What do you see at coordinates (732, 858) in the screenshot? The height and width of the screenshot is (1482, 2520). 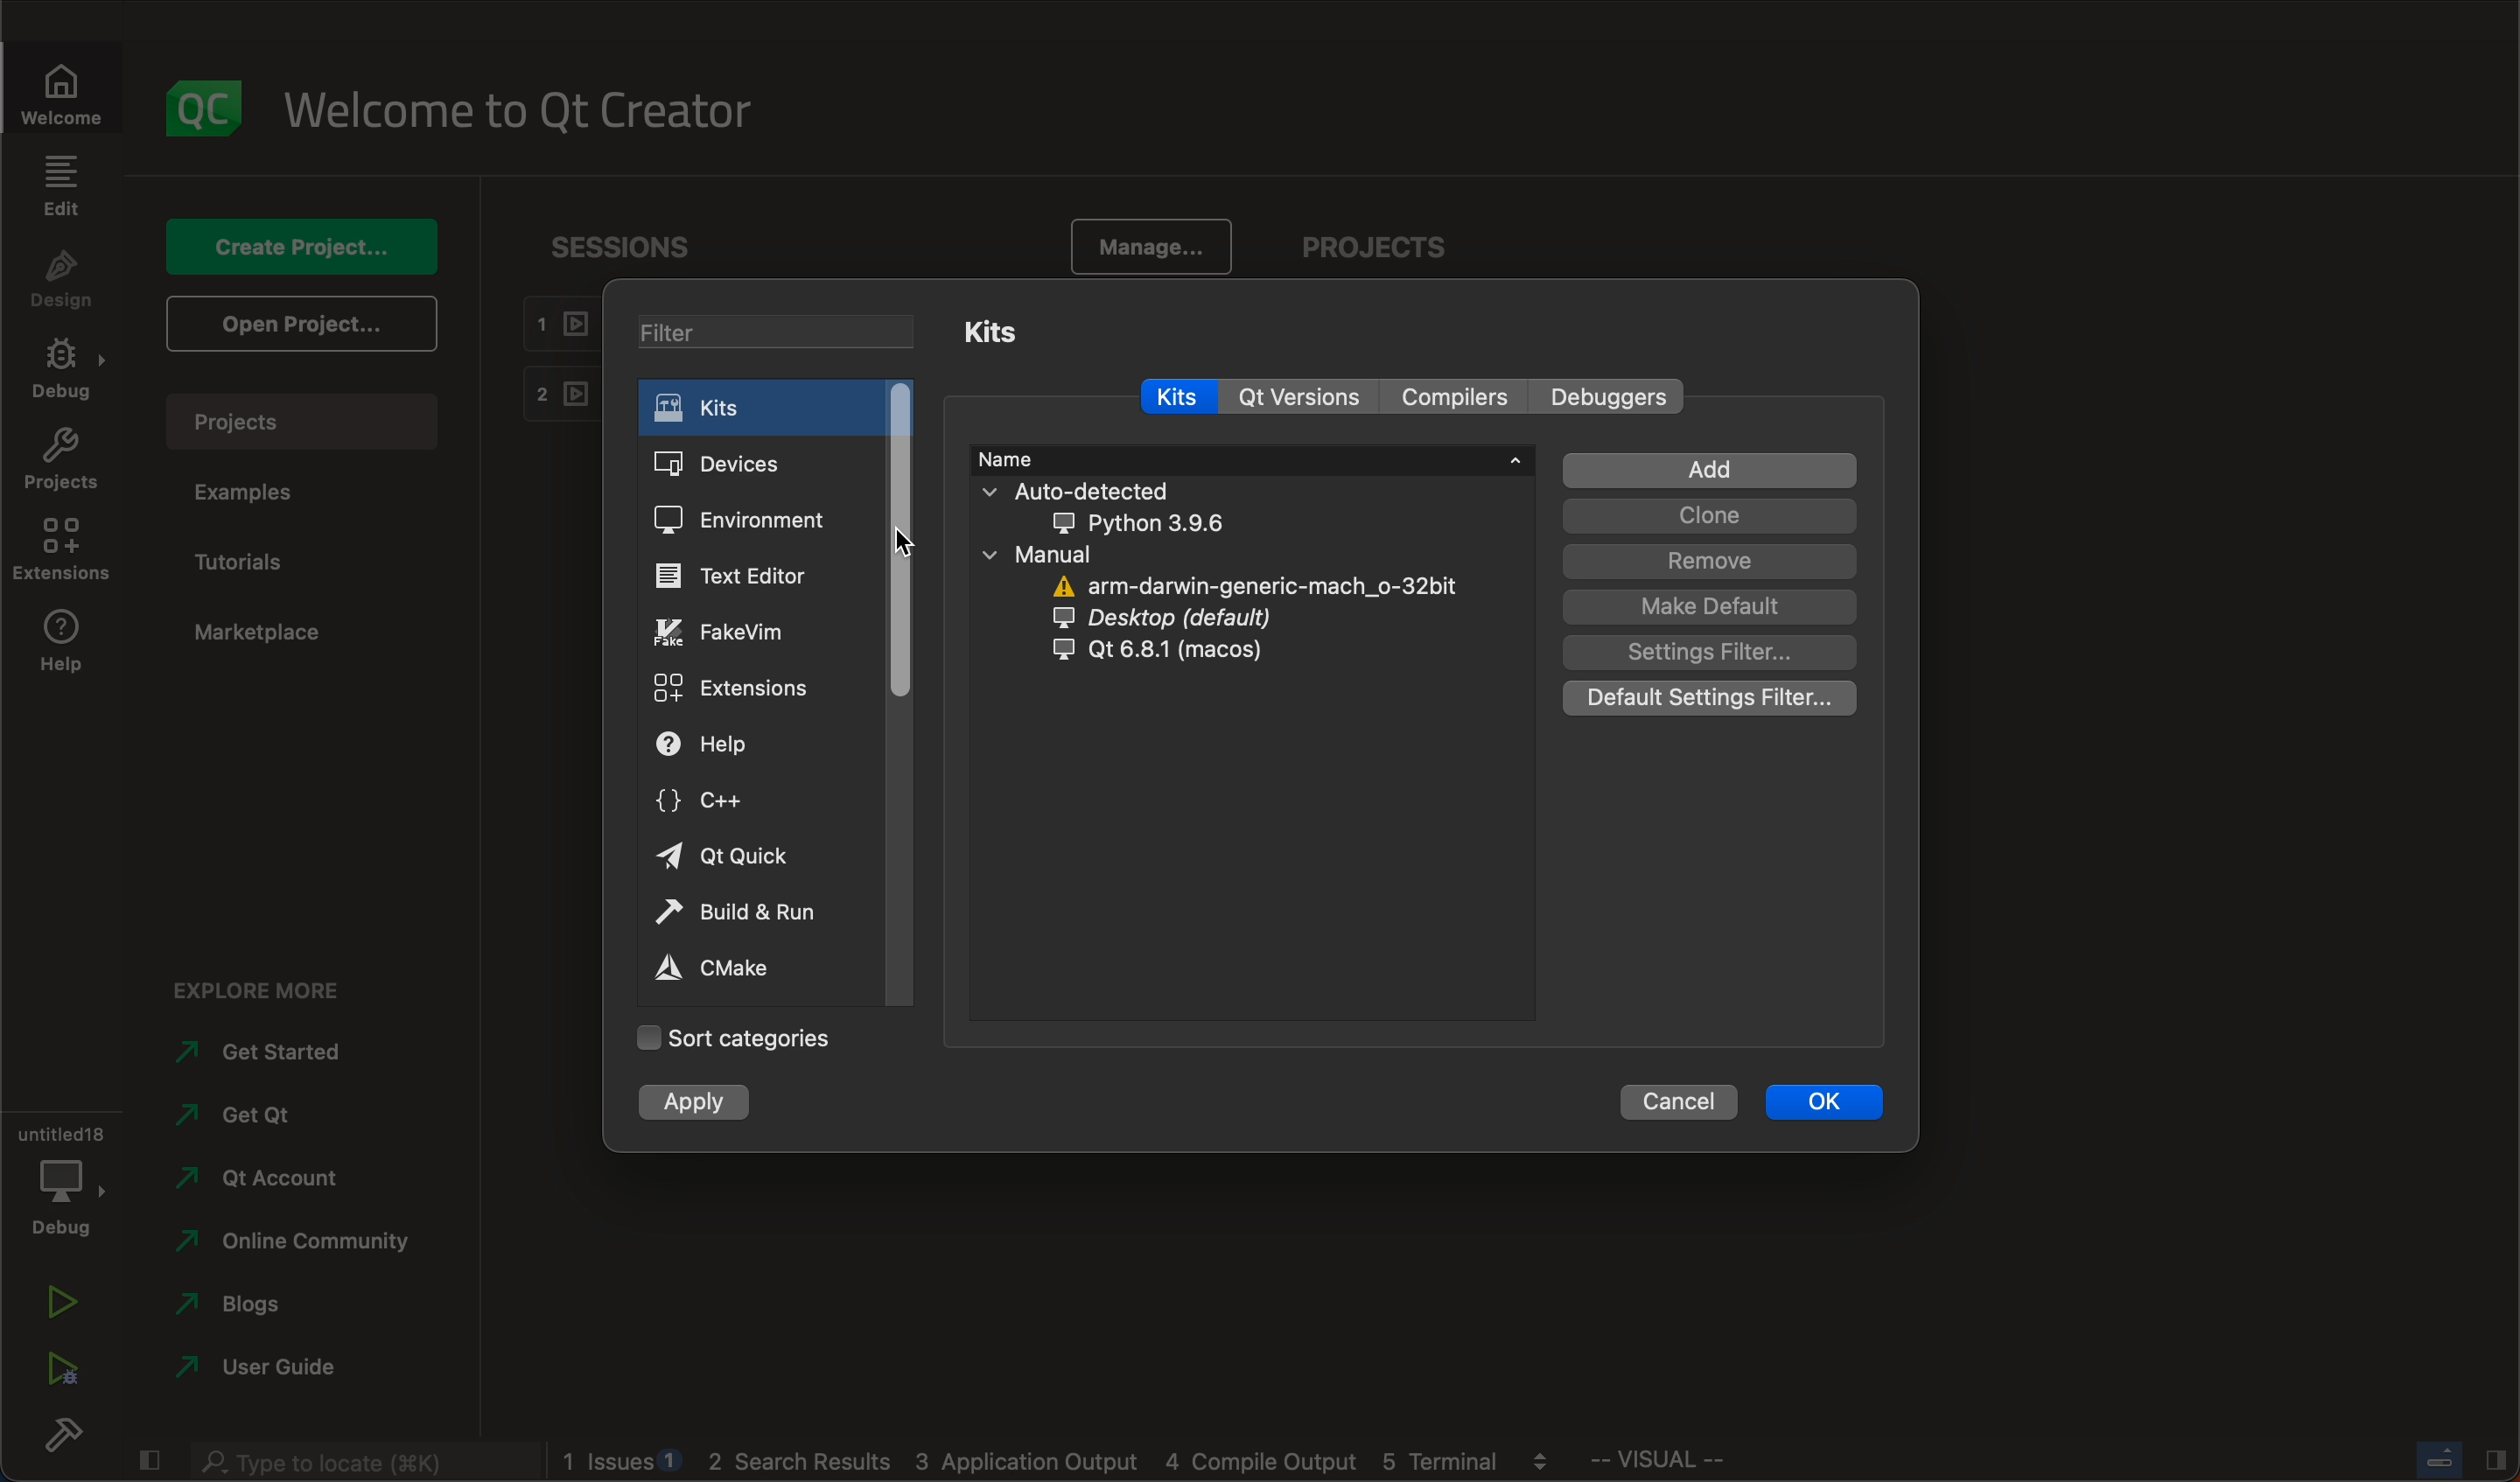 I see `qt quick` at bounding box center [732, 858].